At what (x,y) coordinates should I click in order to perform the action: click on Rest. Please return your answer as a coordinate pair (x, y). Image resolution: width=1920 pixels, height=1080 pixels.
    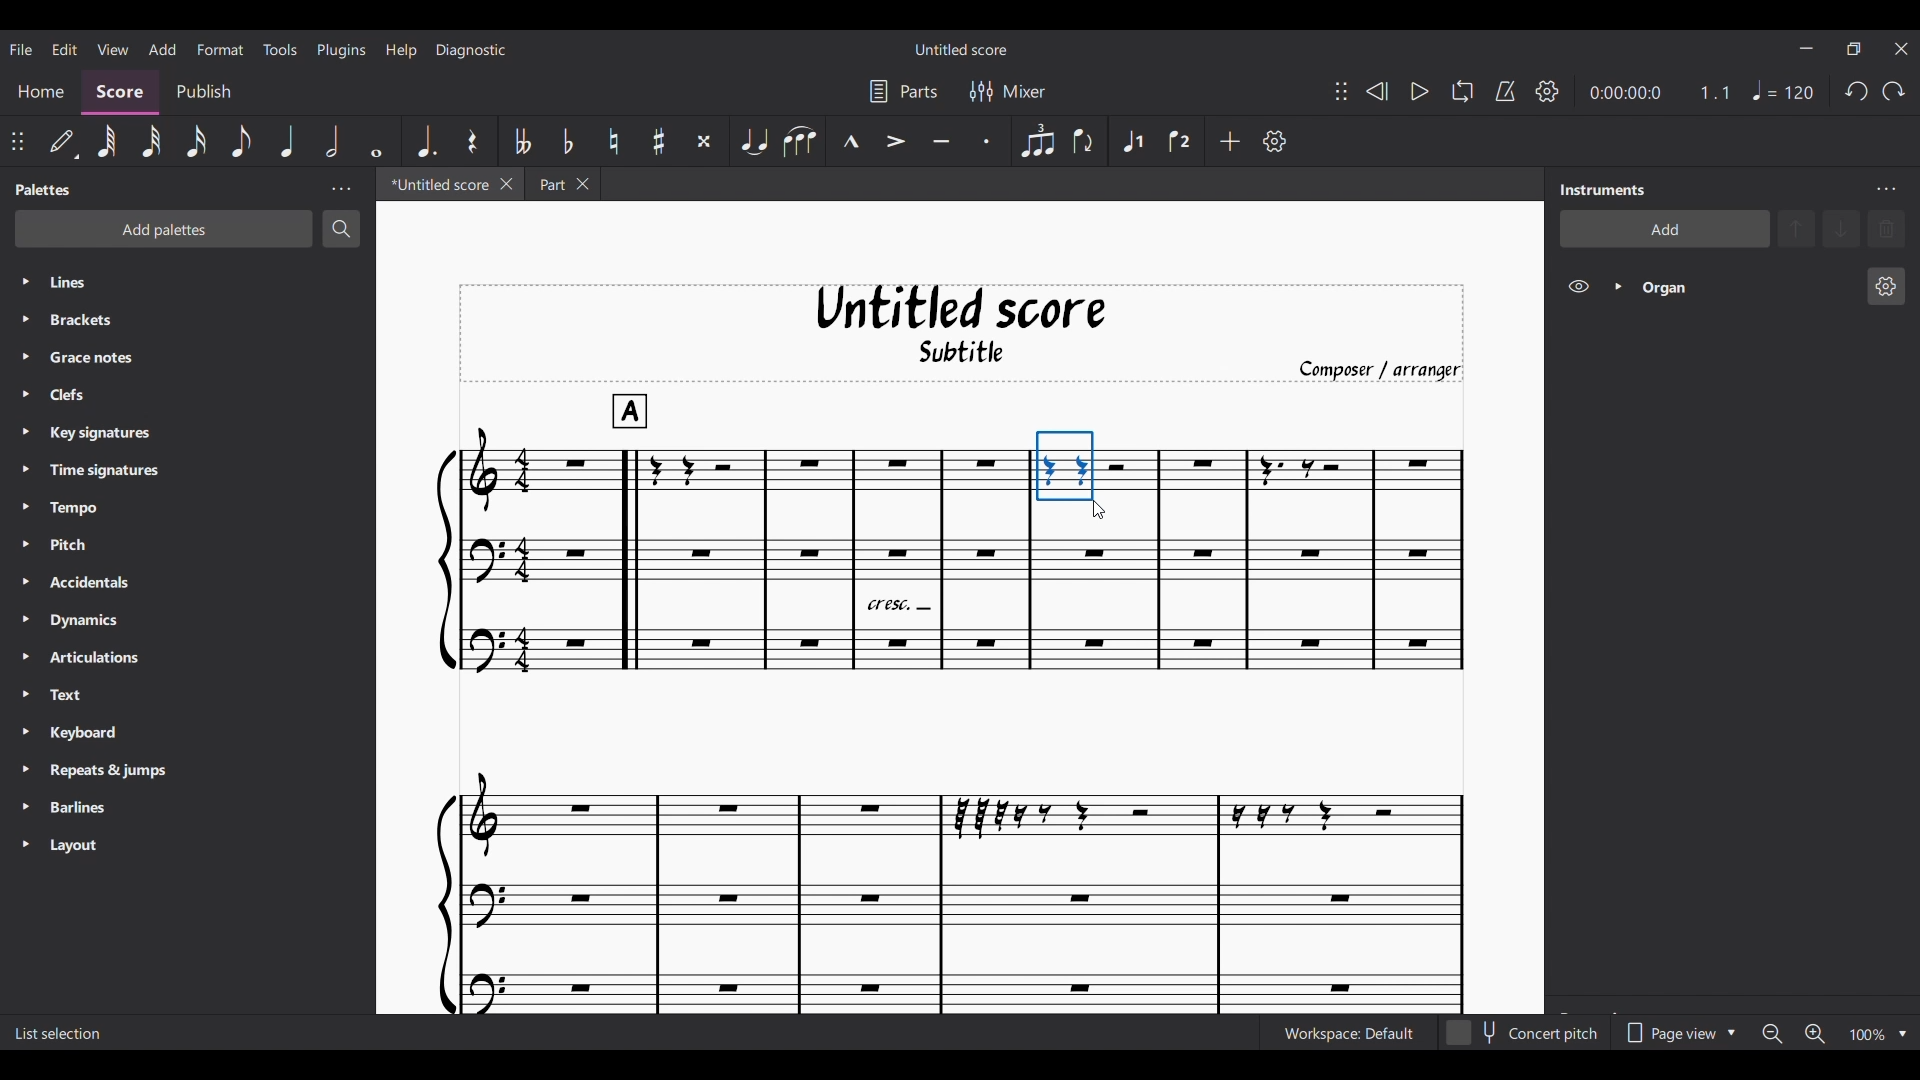
    Looking at the image, I should click on (471, 140).